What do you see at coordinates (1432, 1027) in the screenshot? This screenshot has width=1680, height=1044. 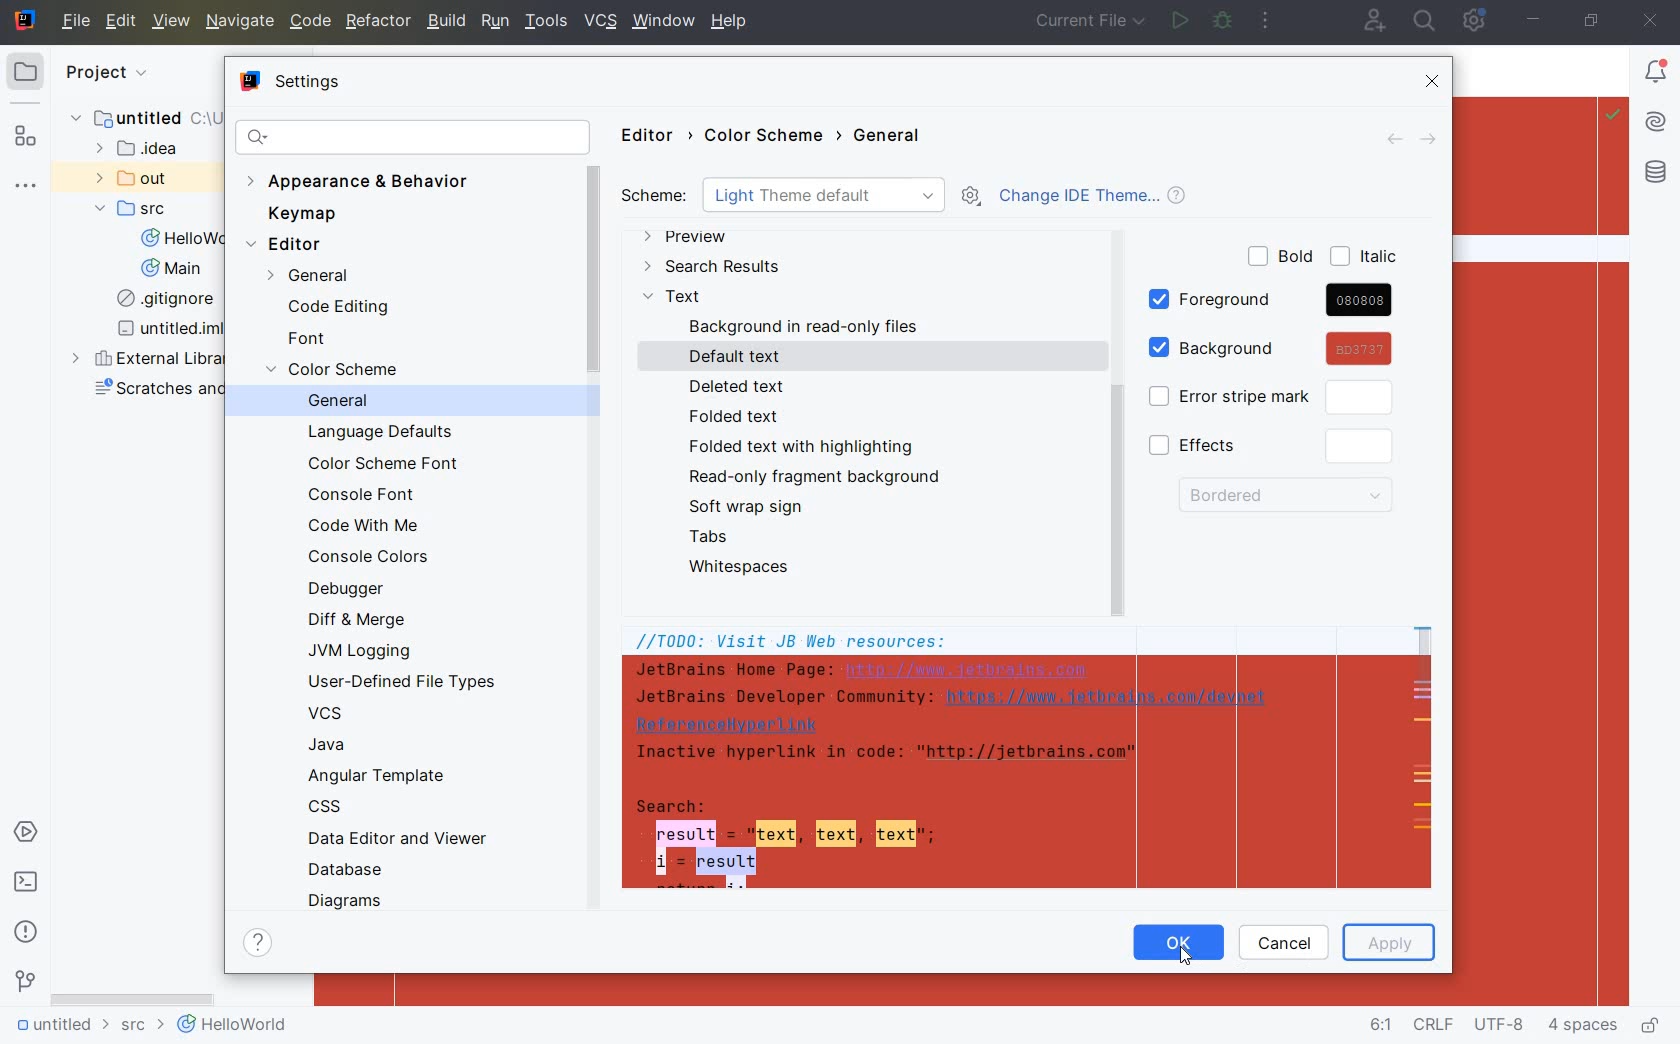 I see `line separator` at bounding box center [1432, 1027].